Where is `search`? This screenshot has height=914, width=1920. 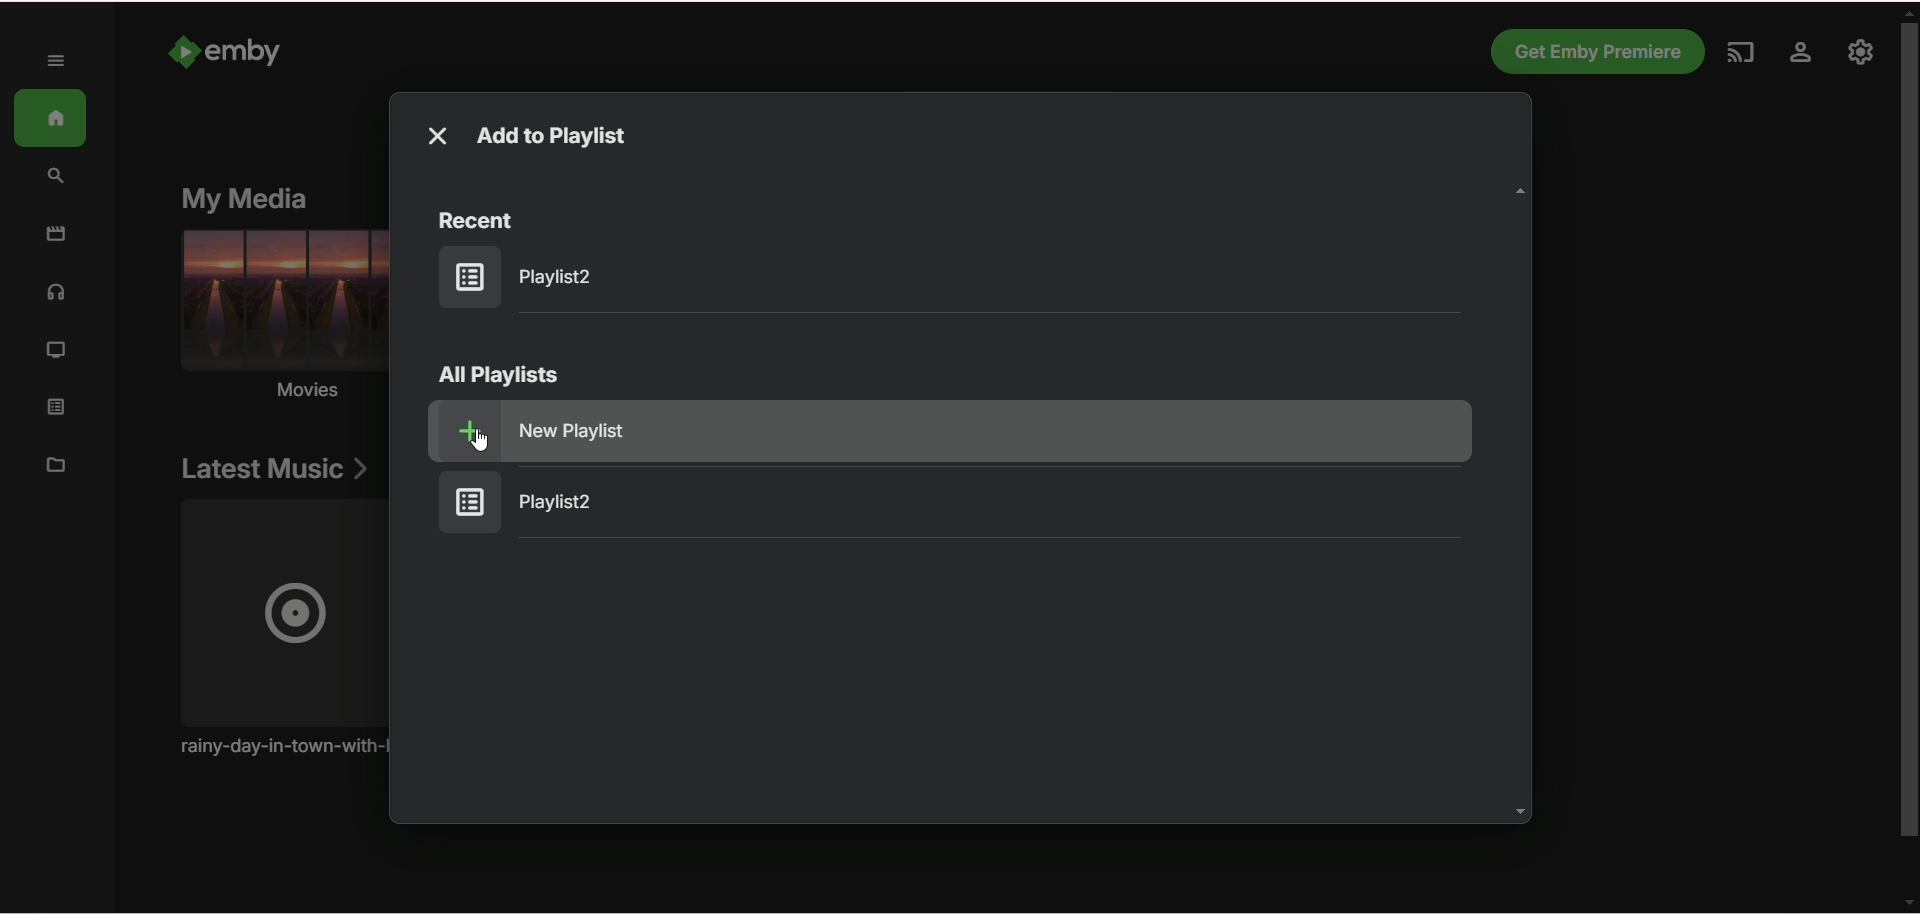 search is located at coordinates (59, 177).